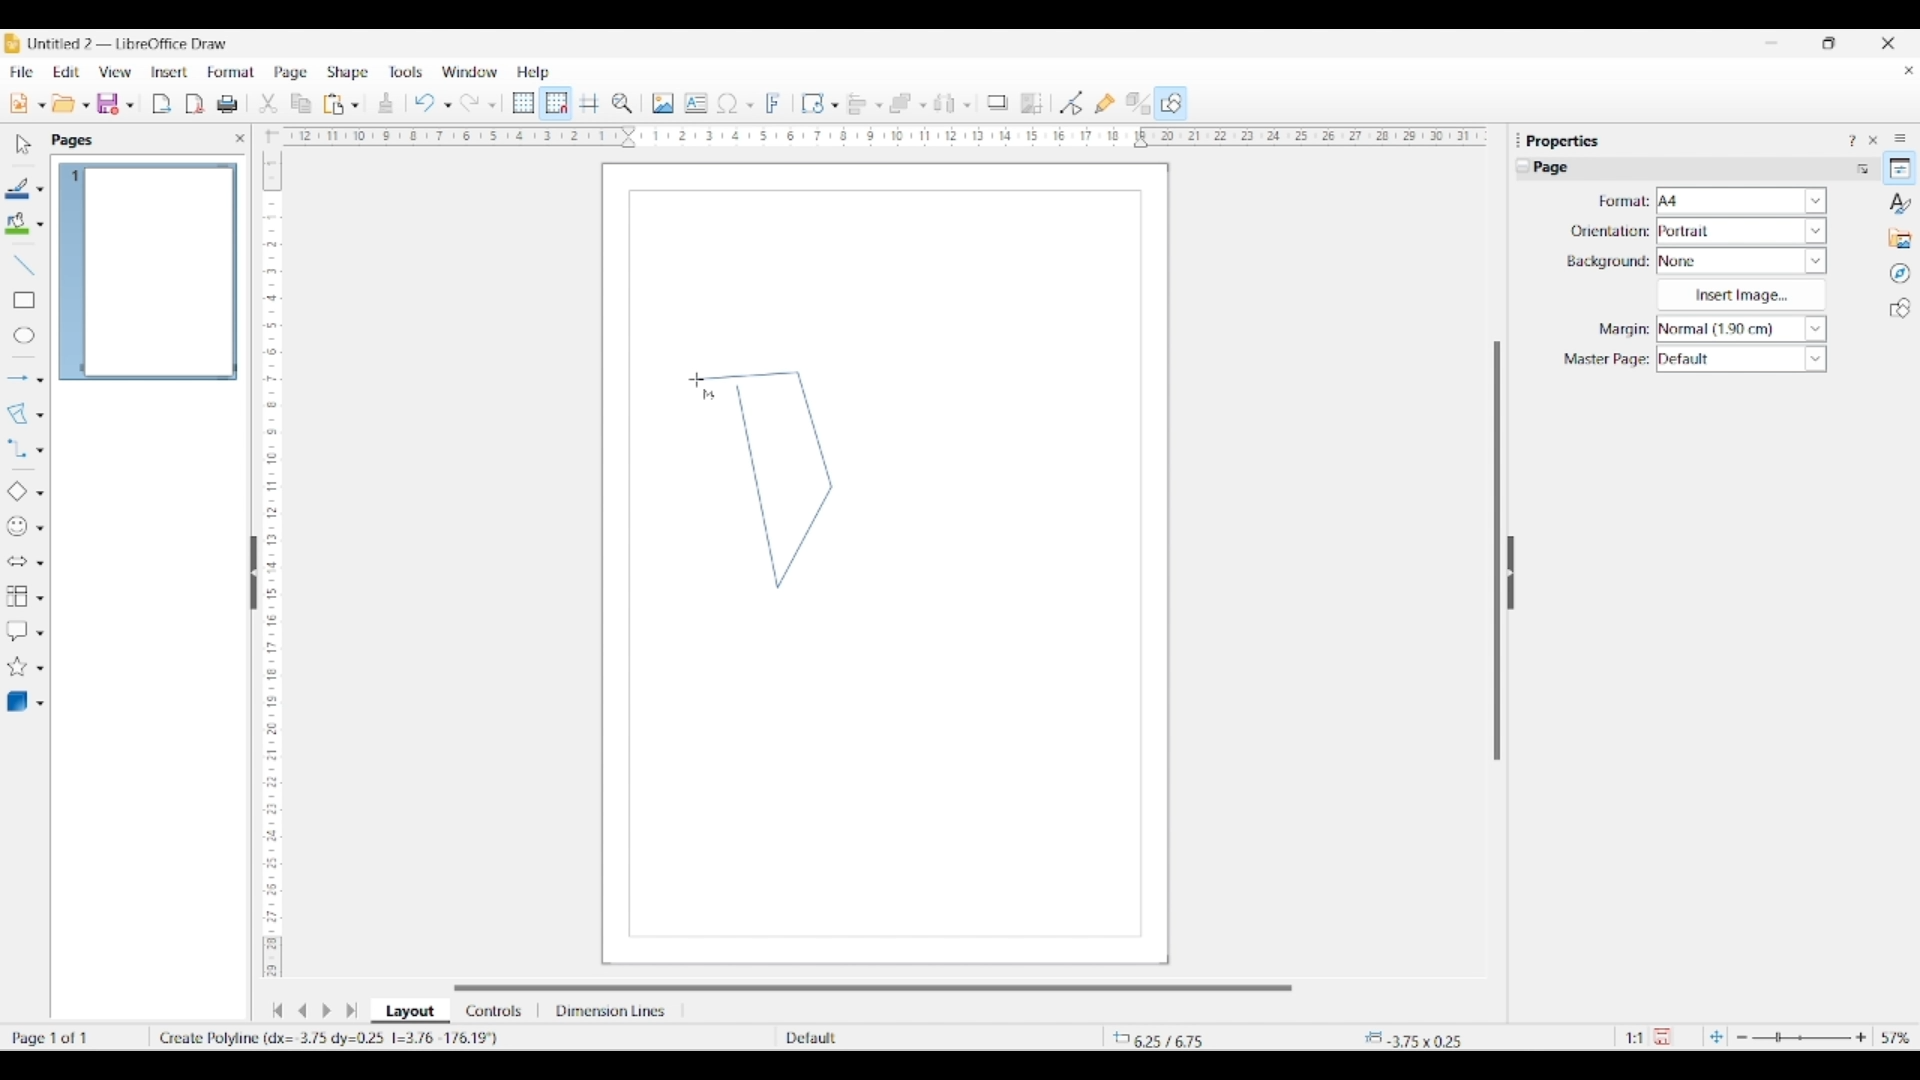 This screenshot has width=1920, height=1080. I want to click on Dimensions of shape within the canvas changed, so click(1427, 1037).